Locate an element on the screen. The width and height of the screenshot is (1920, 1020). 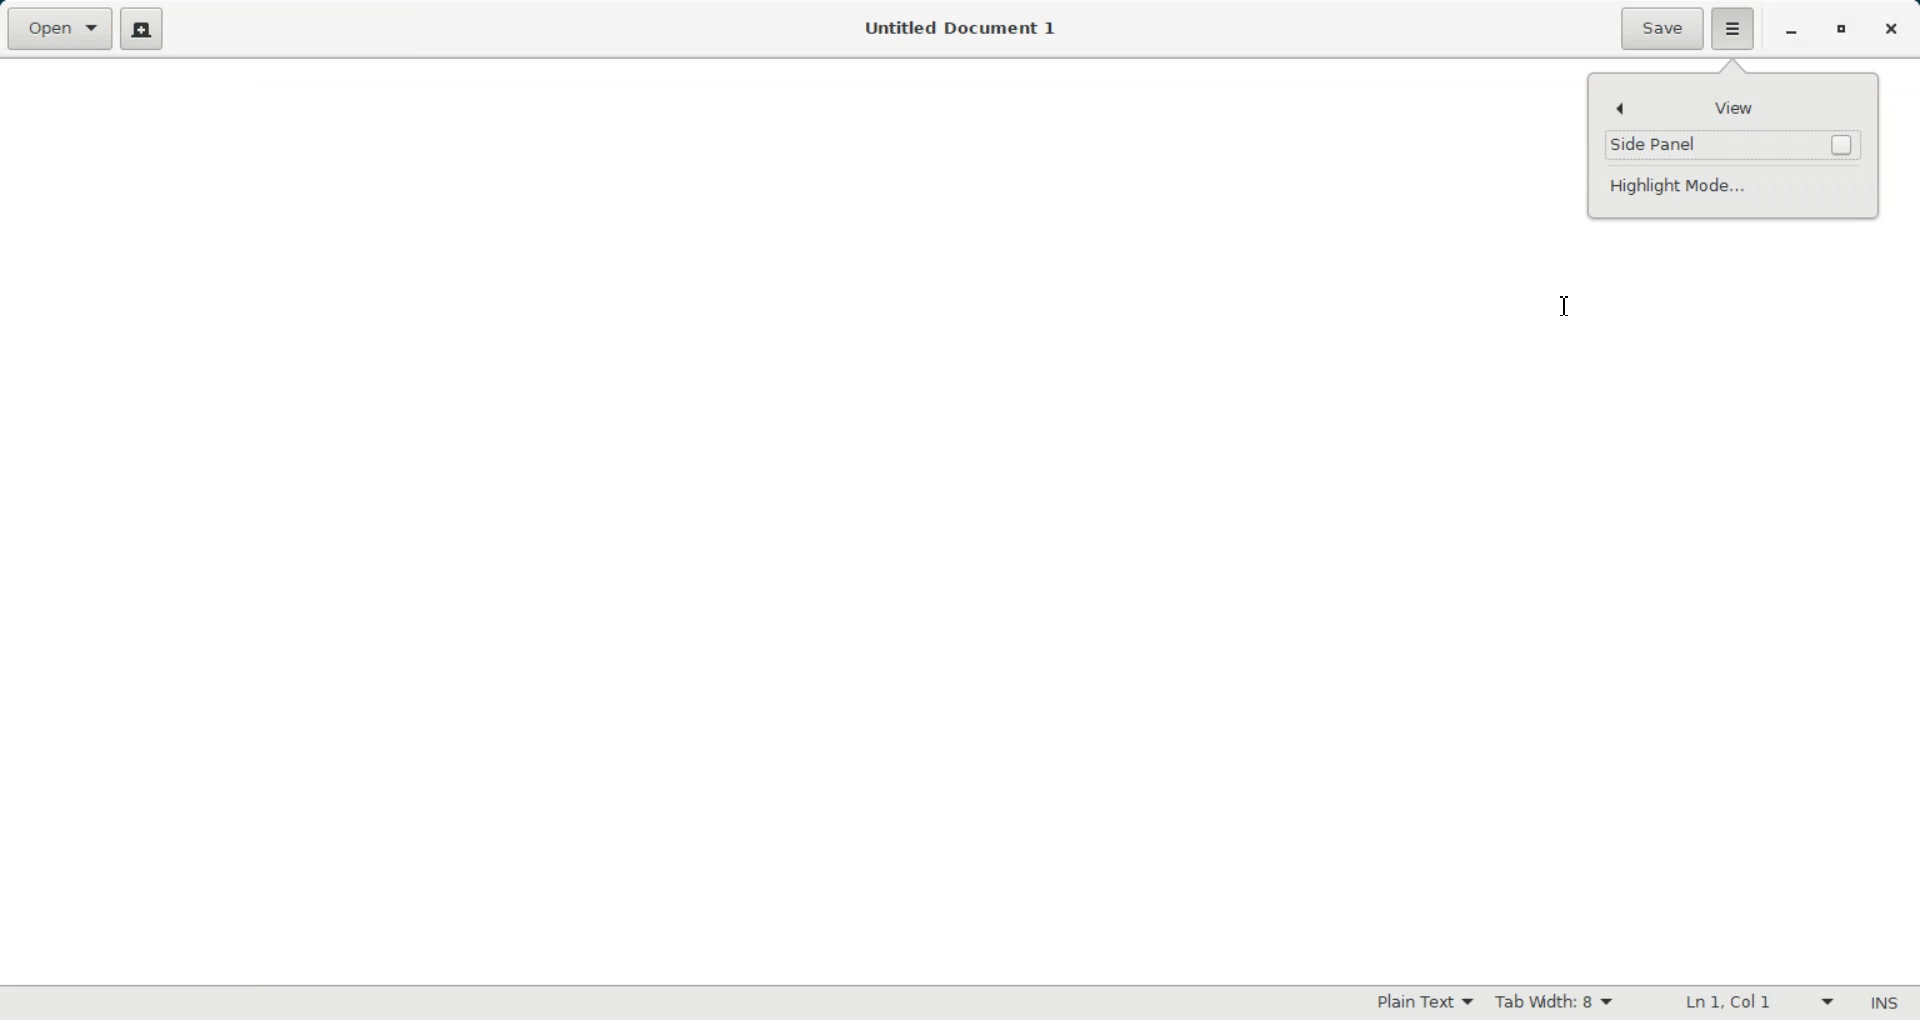
Close is located at coordinates (1890, 30).